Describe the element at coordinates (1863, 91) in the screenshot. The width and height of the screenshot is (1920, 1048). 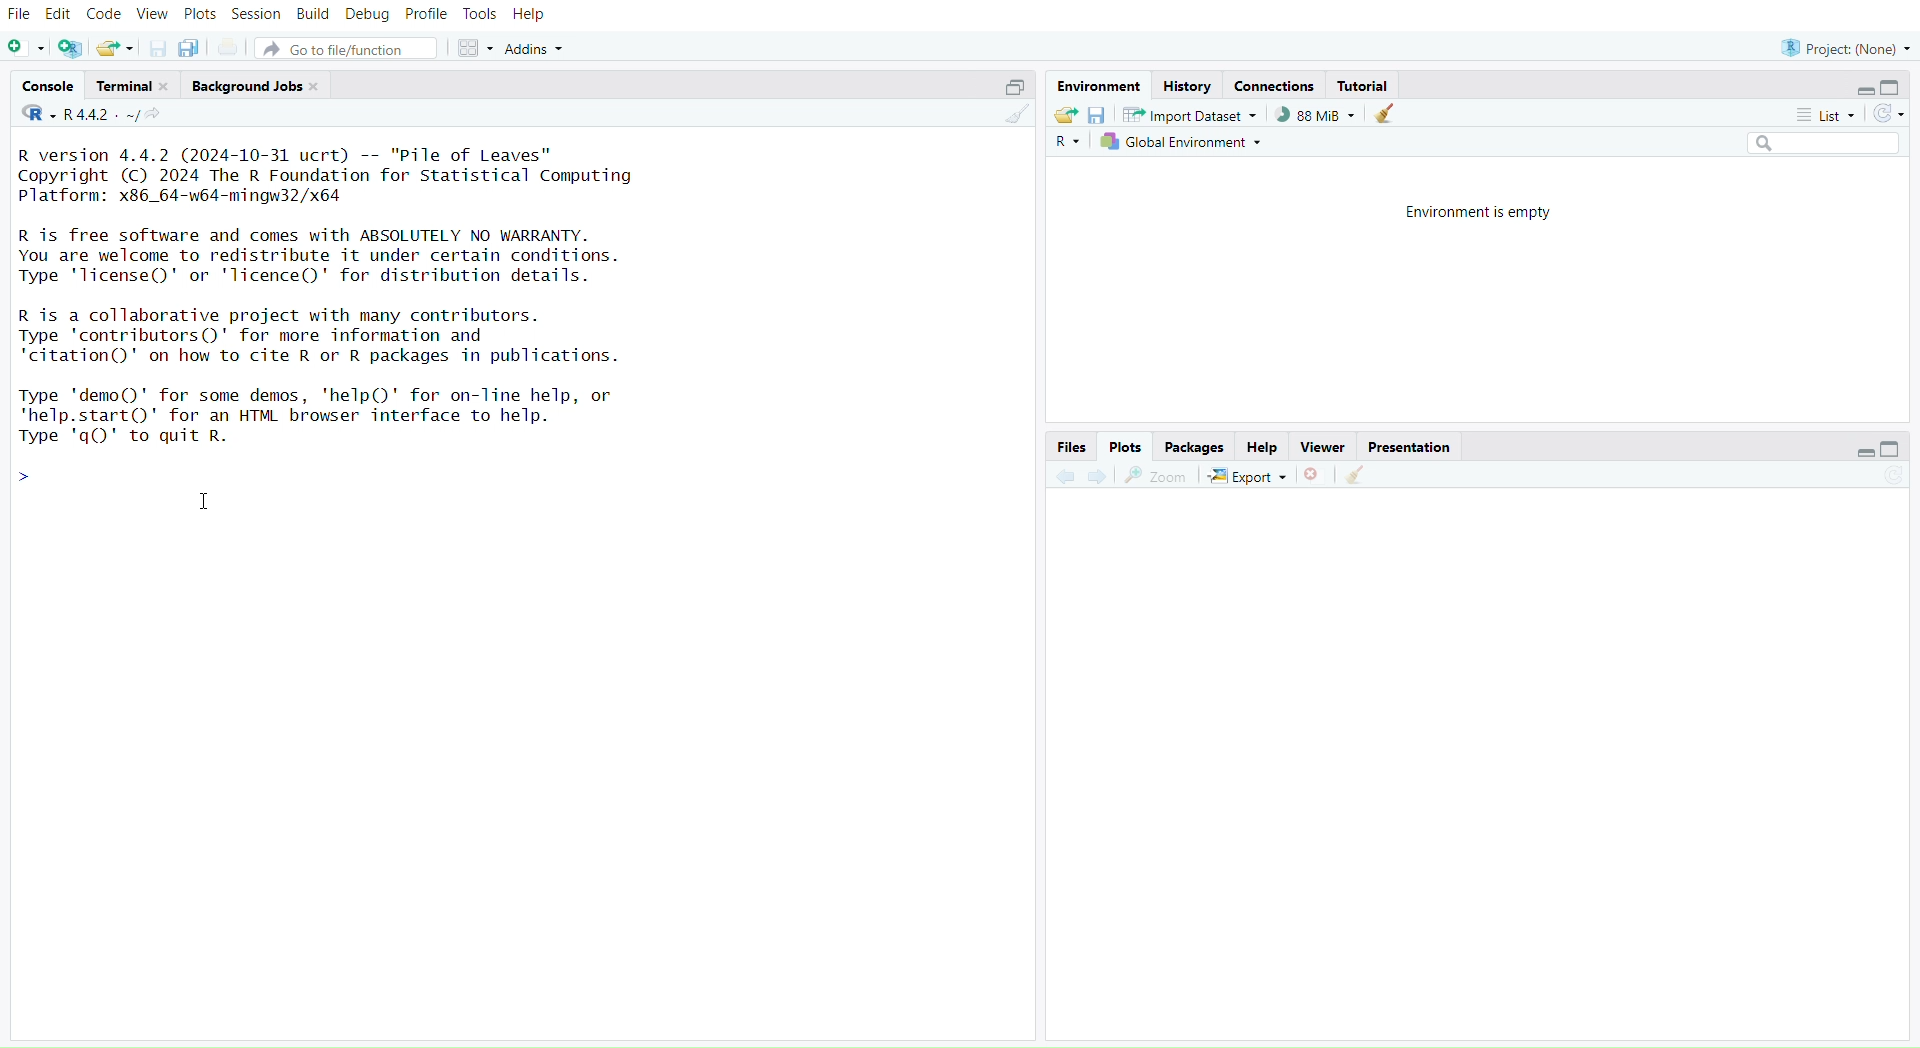
I see `expand` at that location.